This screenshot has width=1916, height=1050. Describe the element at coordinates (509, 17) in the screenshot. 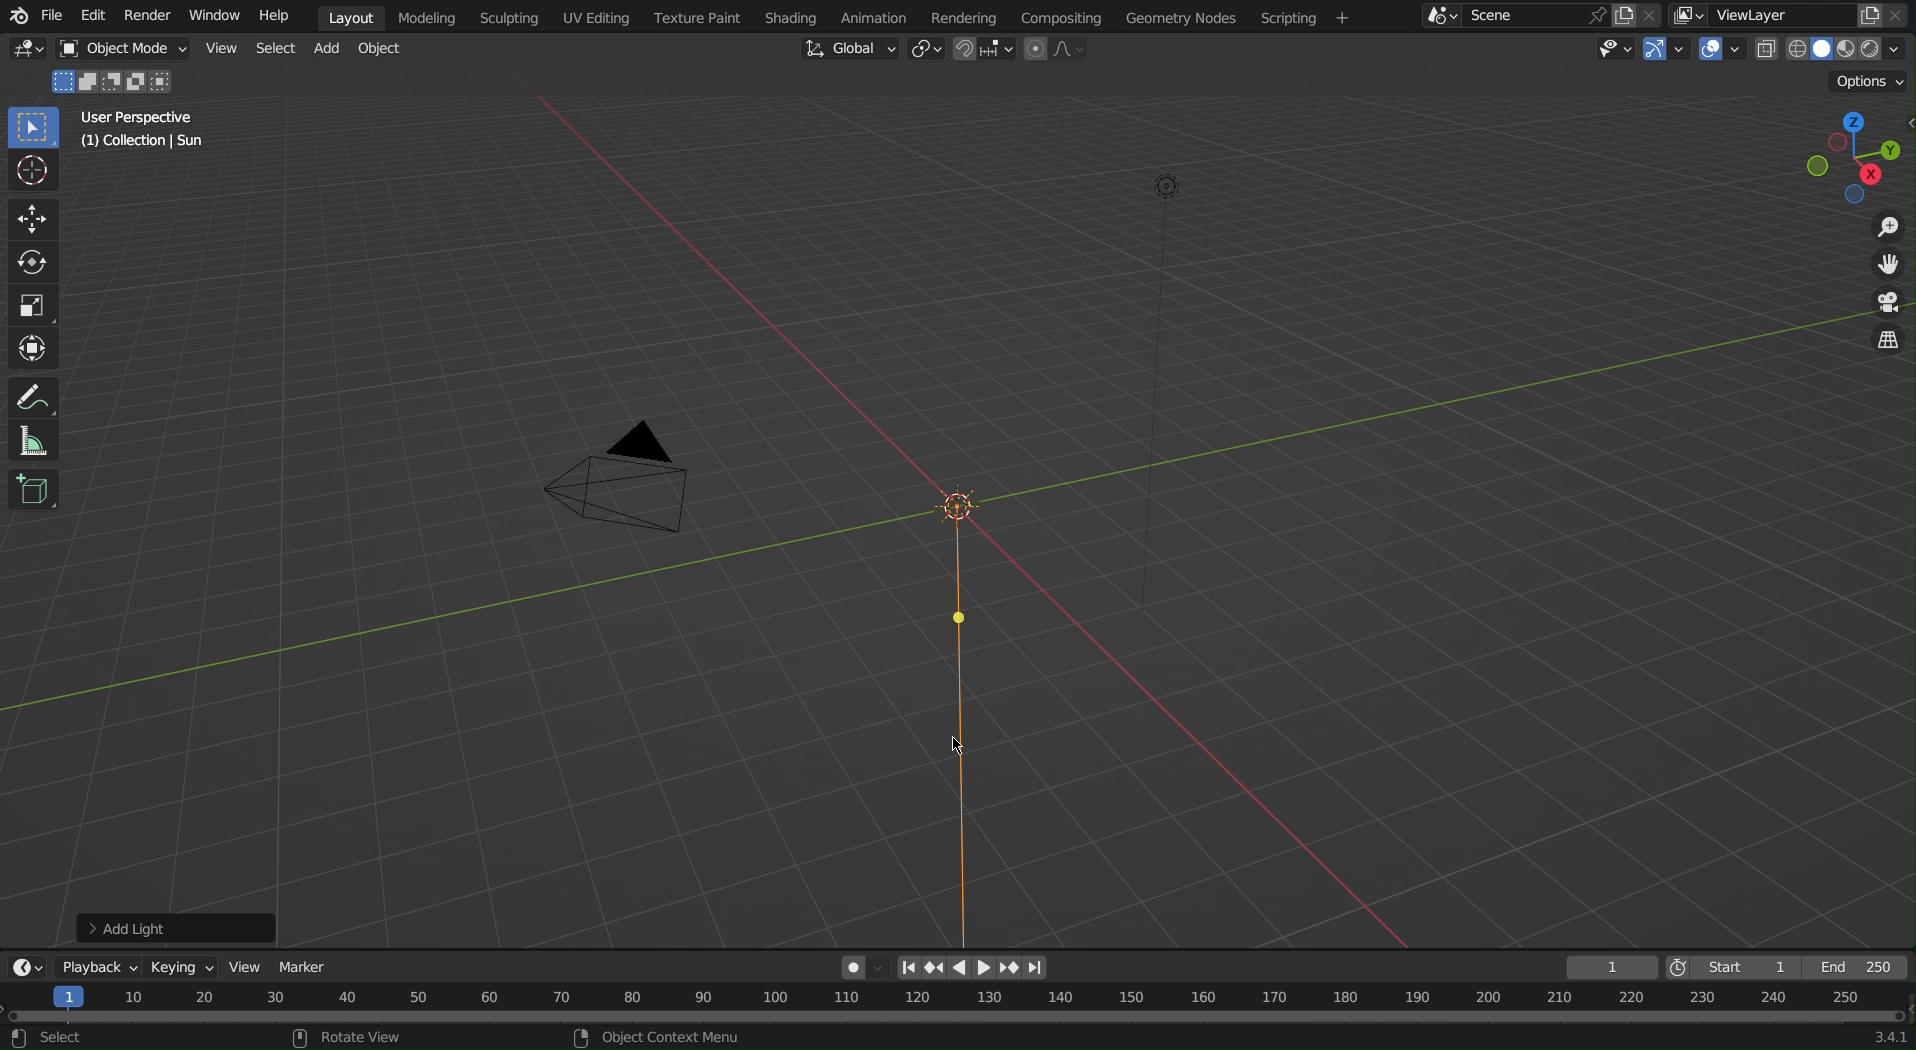

I see `Sculpting` at that location.